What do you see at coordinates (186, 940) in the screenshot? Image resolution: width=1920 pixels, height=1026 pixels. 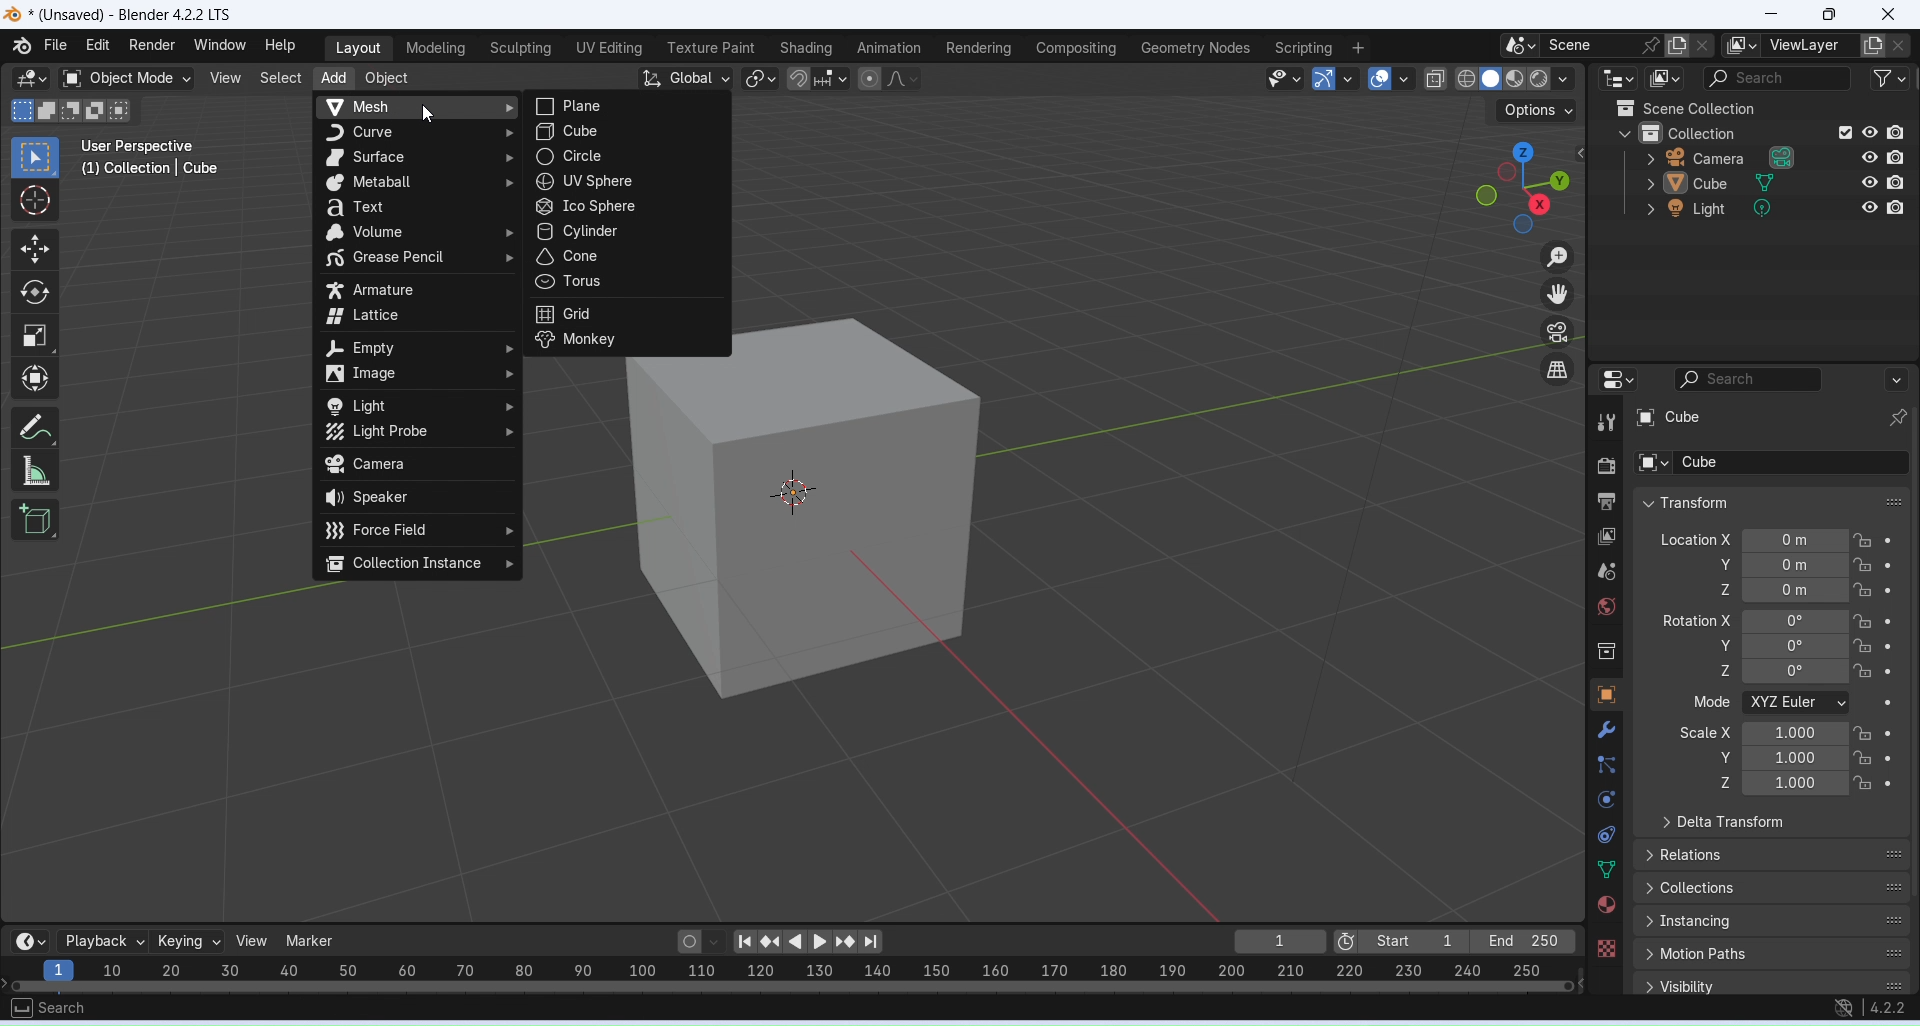 I see `Keying` at bounding box center [186, 940].